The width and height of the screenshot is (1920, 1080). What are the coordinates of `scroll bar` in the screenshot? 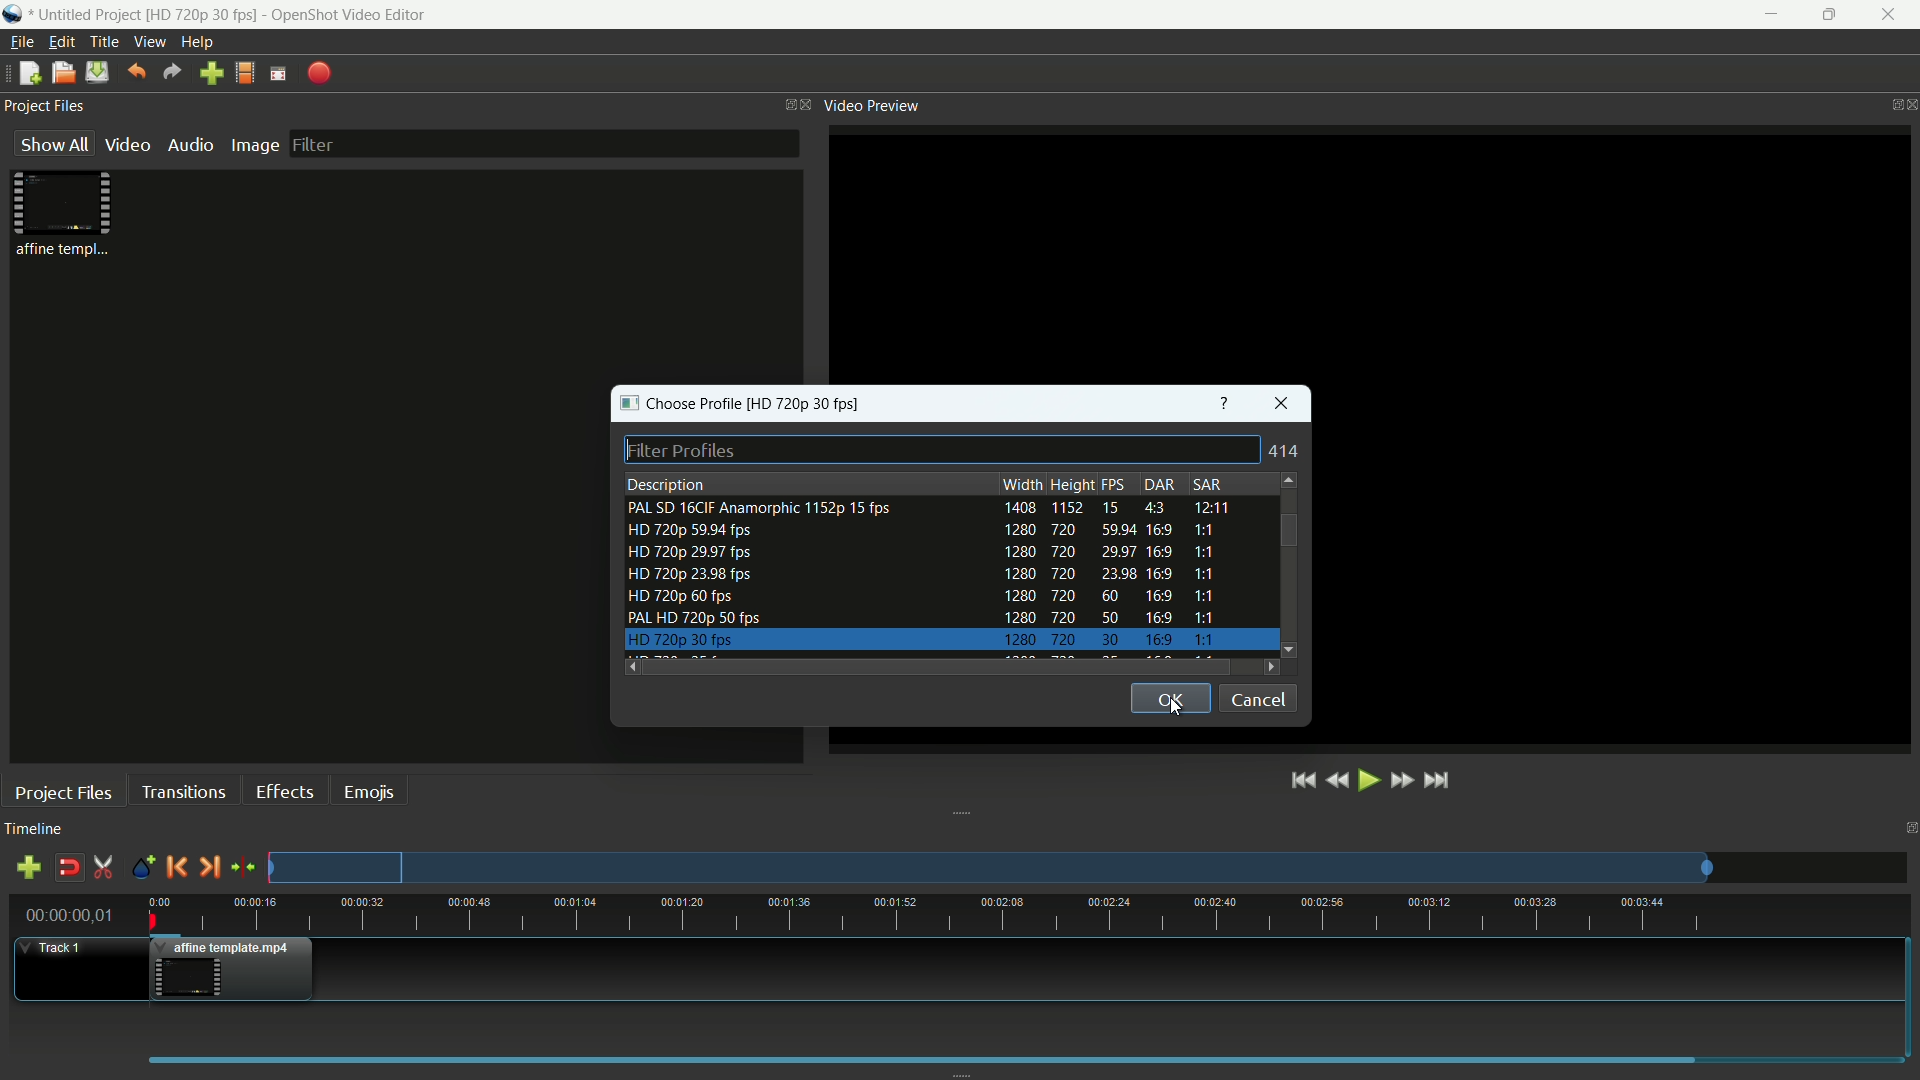 It's located at (1288, 532).